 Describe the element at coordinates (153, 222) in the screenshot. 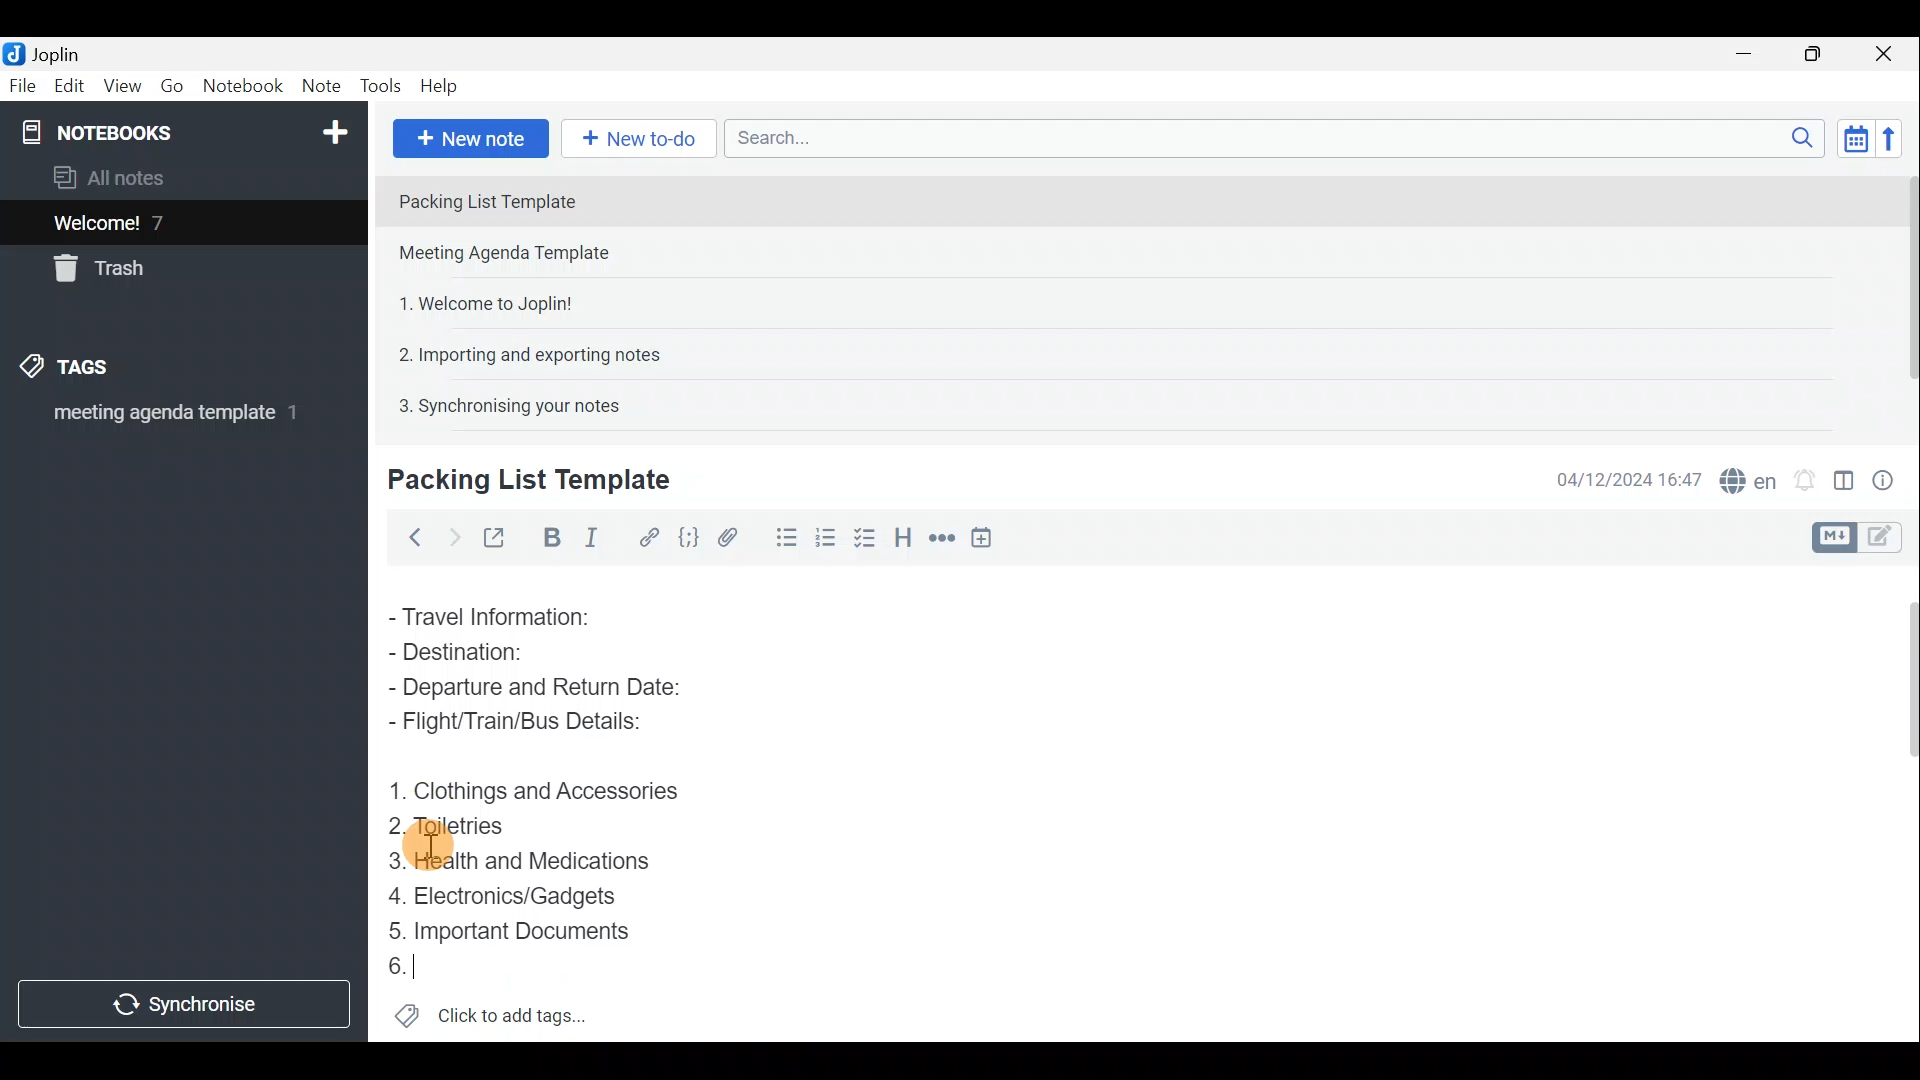

I see `Welcome` at that location.